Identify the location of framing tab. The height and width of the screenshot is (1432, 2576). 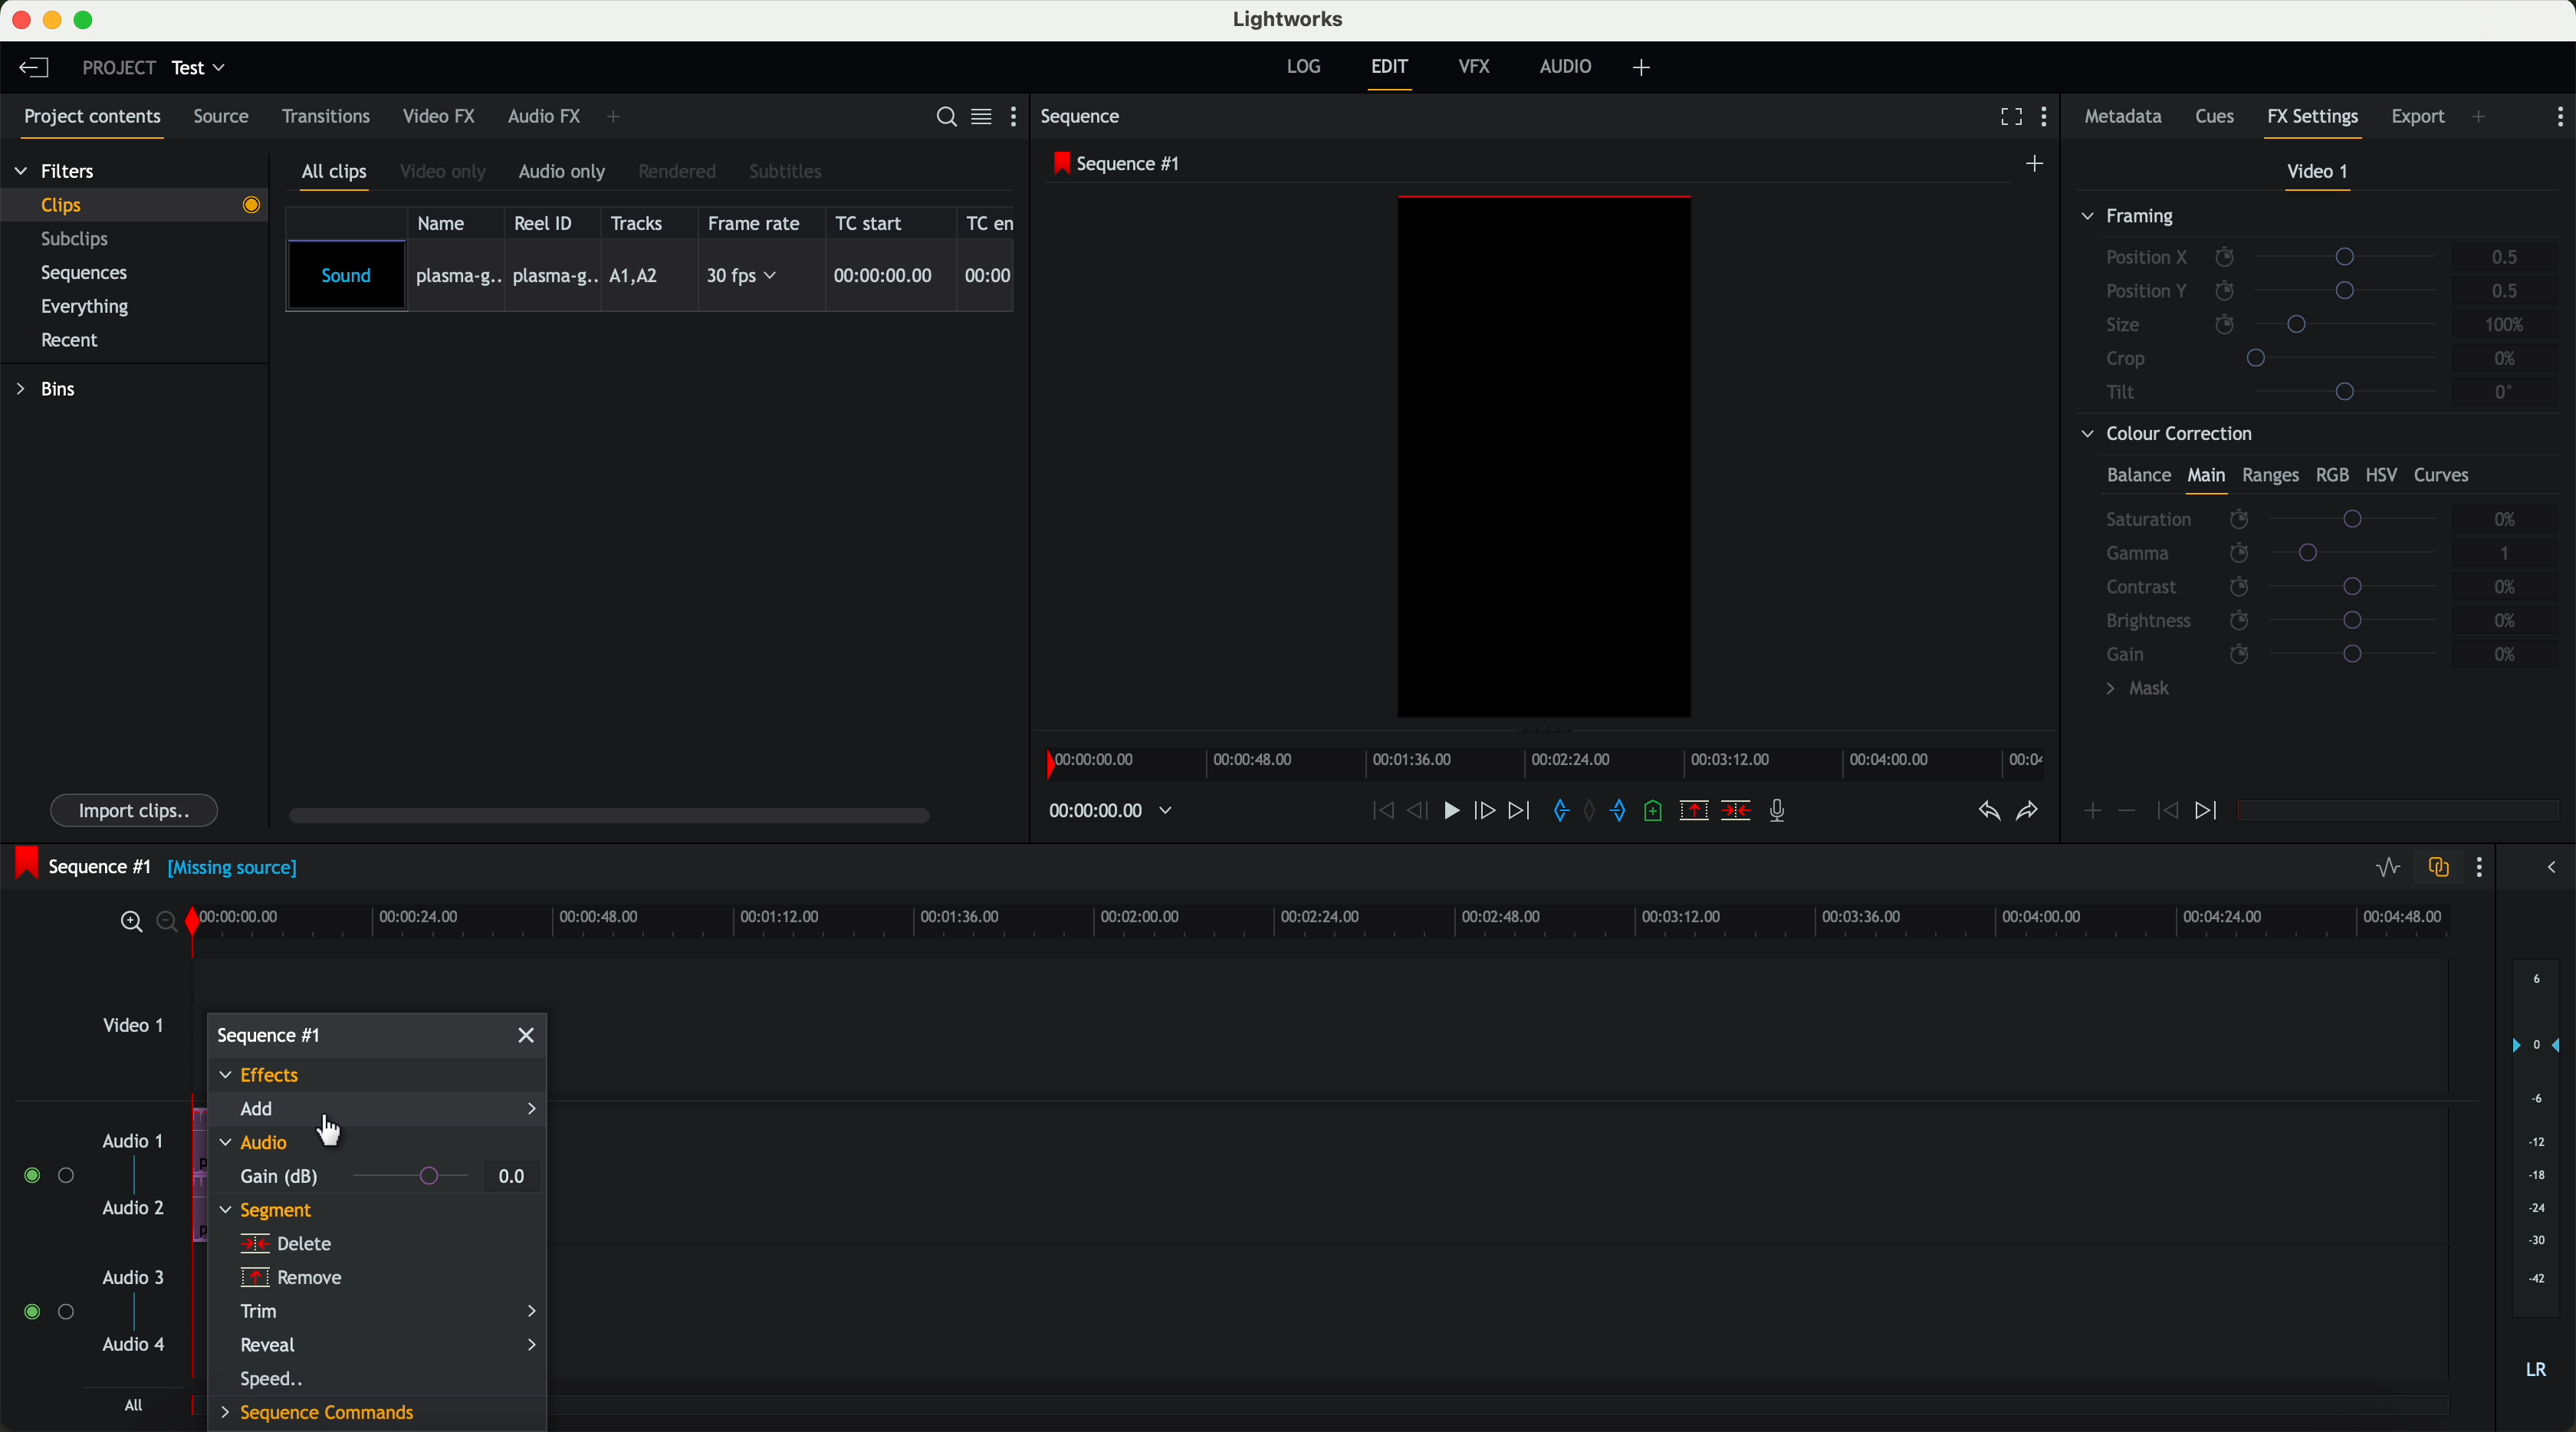
(2316, 308).